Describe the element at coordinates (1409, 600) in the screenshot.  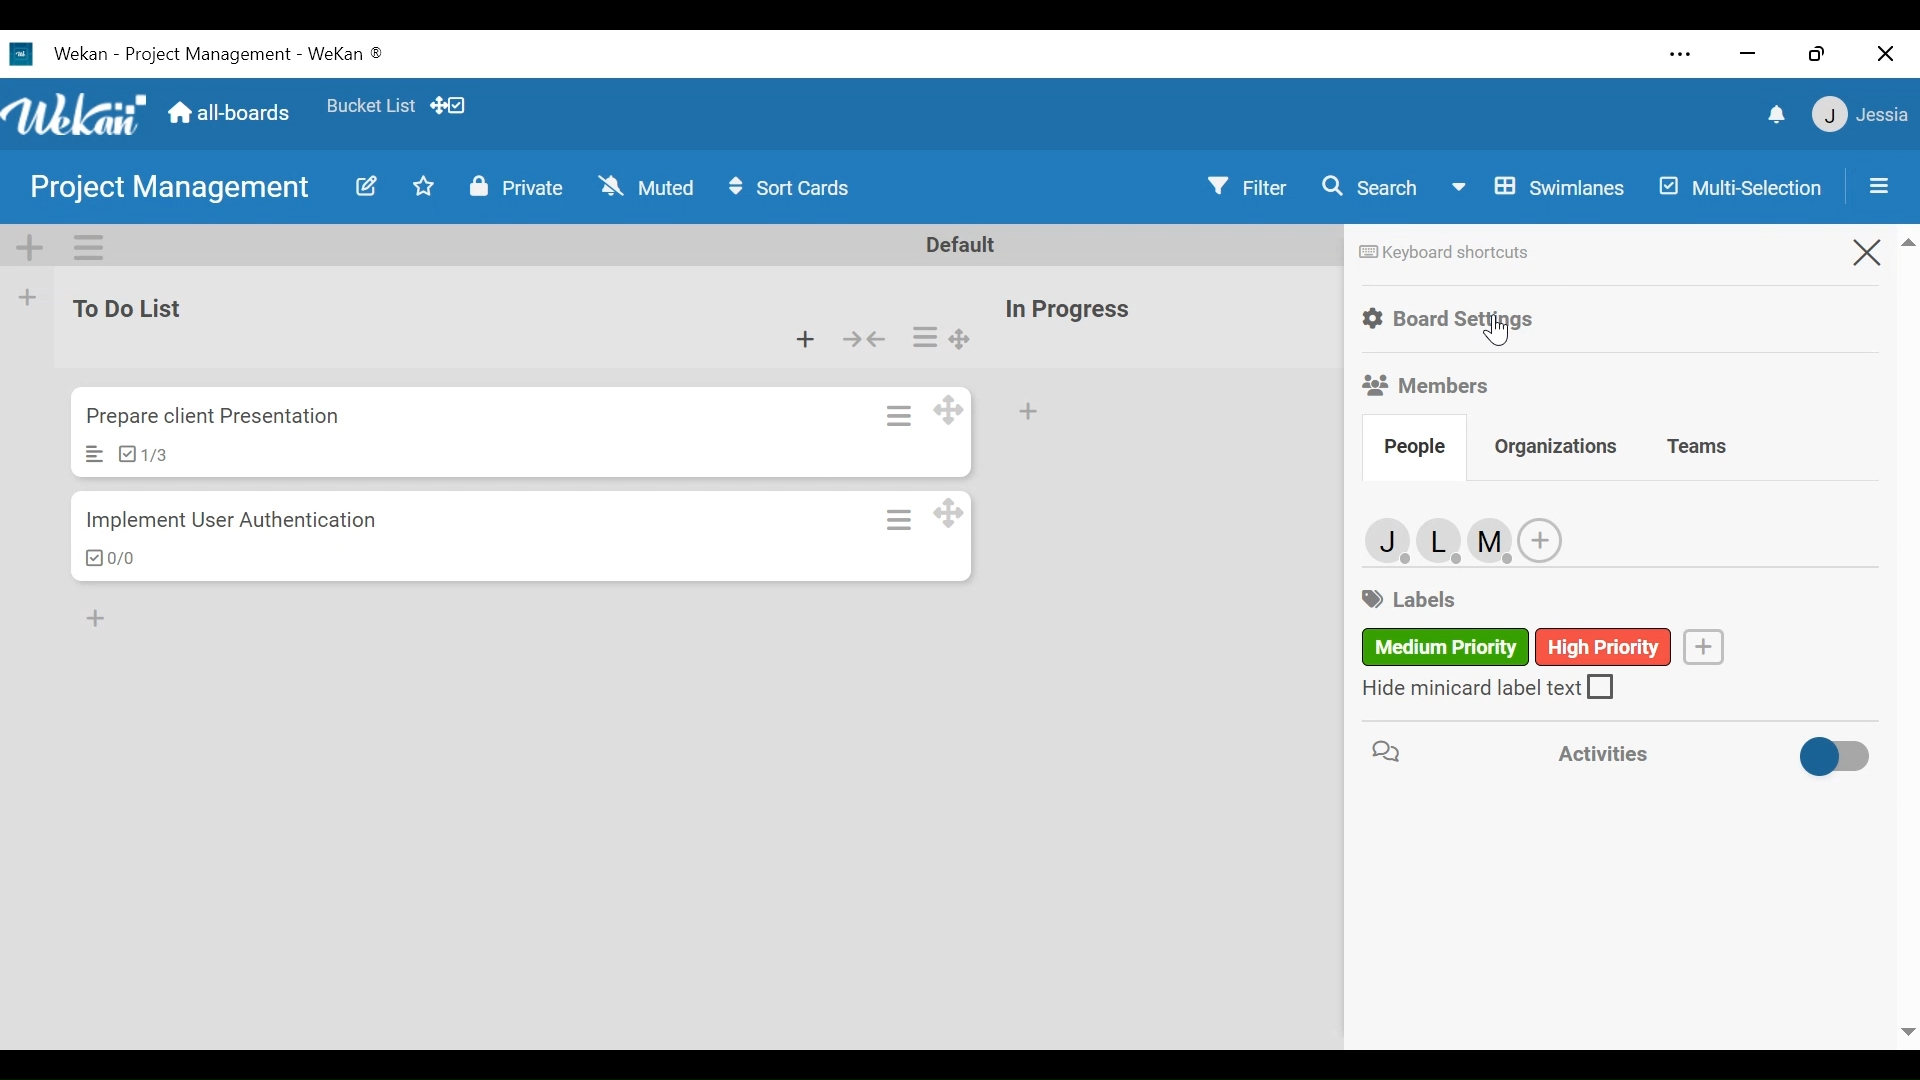
I see `labels` at that location.